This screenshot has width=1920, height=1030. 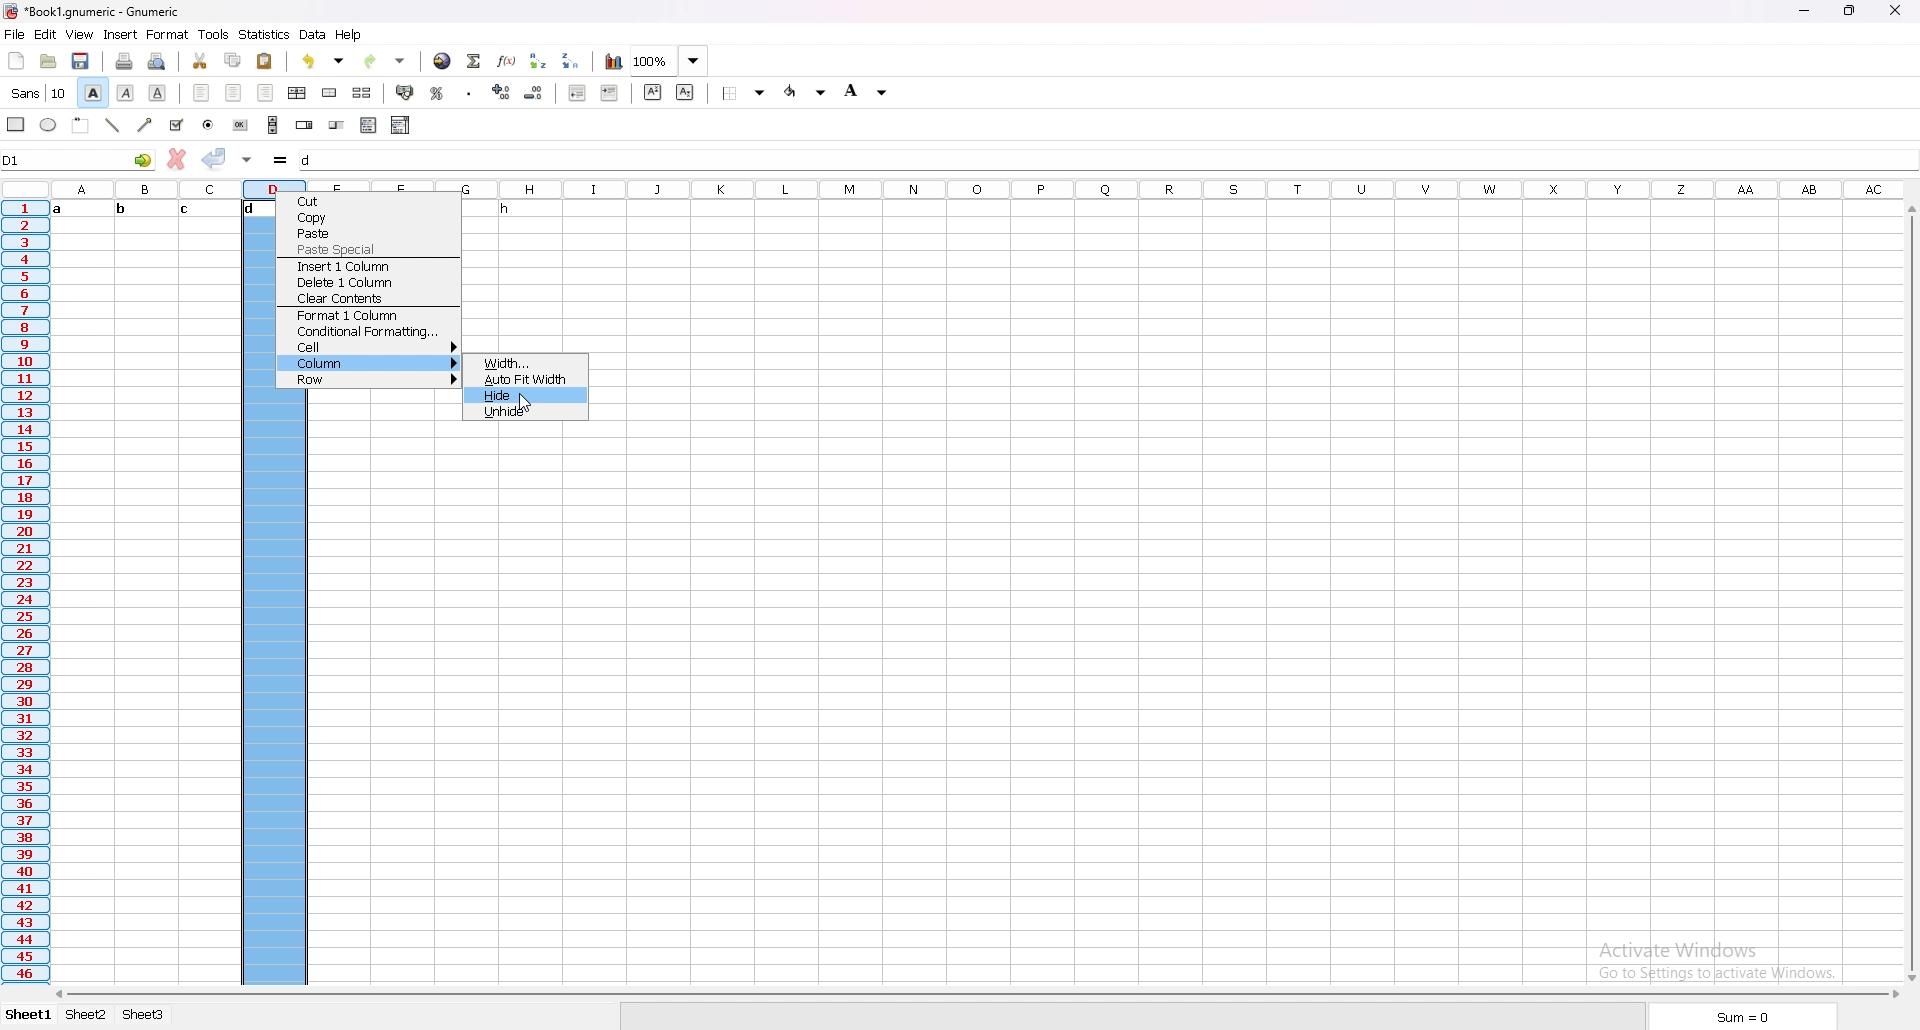 I want to click on zoom, so click(x=669, y=61).